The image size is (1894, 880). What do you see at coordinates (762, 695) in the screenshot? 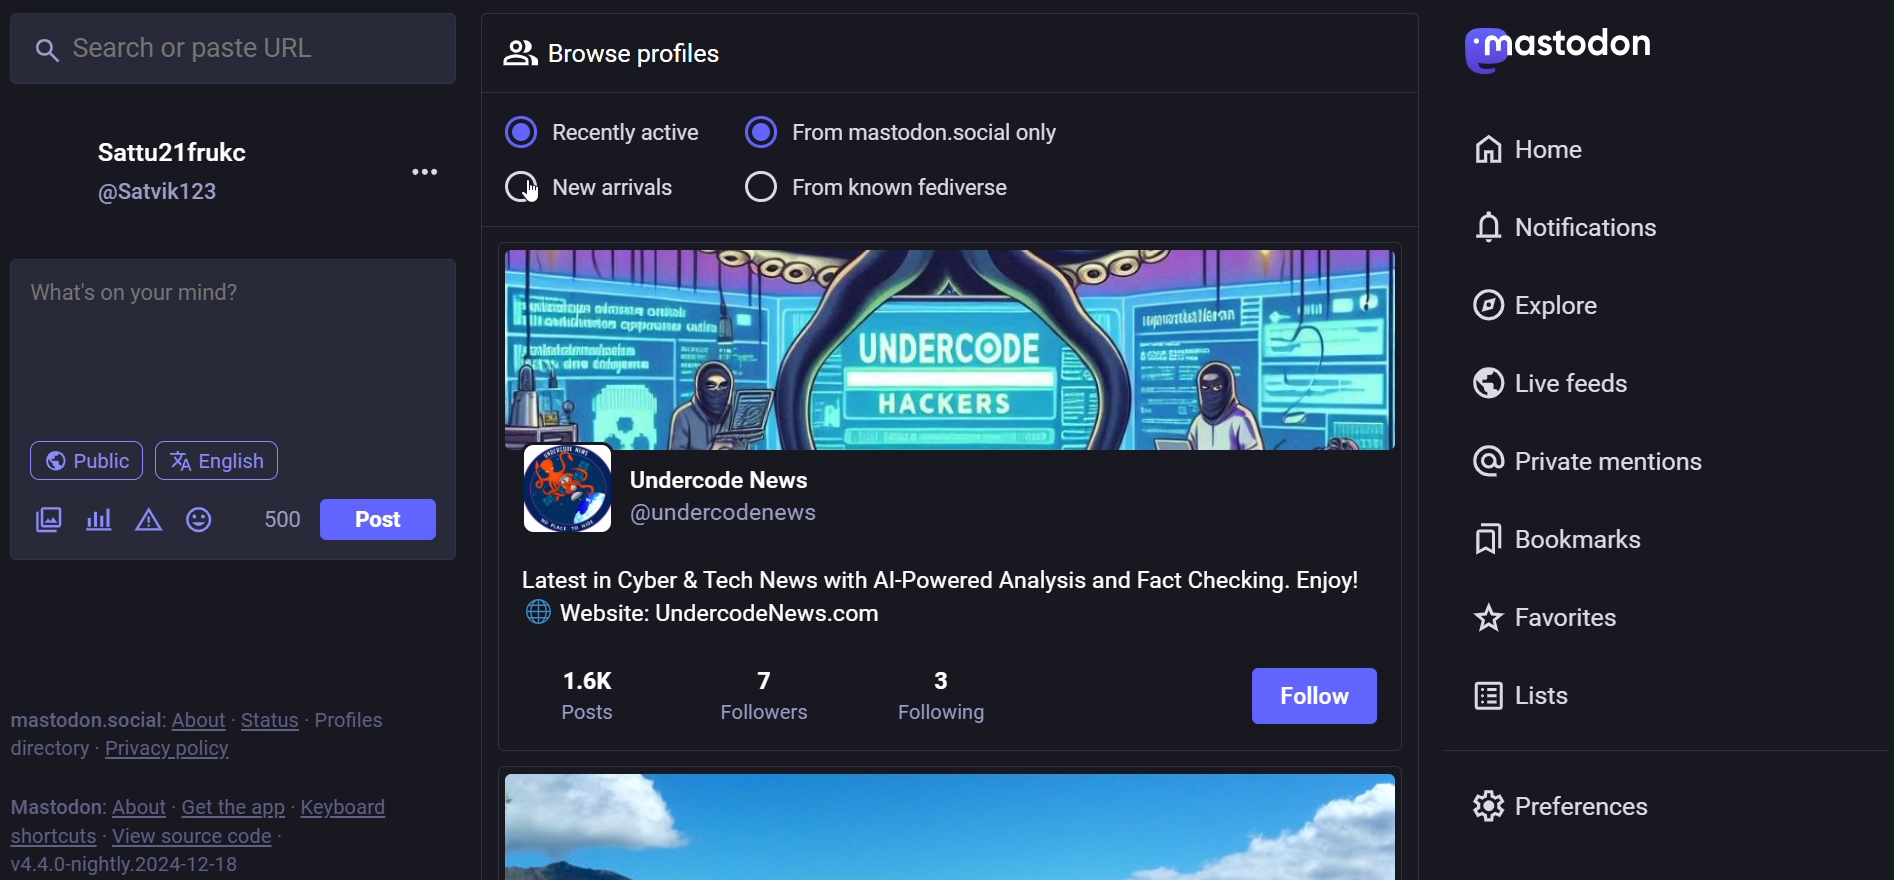
I see `7 followers` at bounding box center [762, 695].